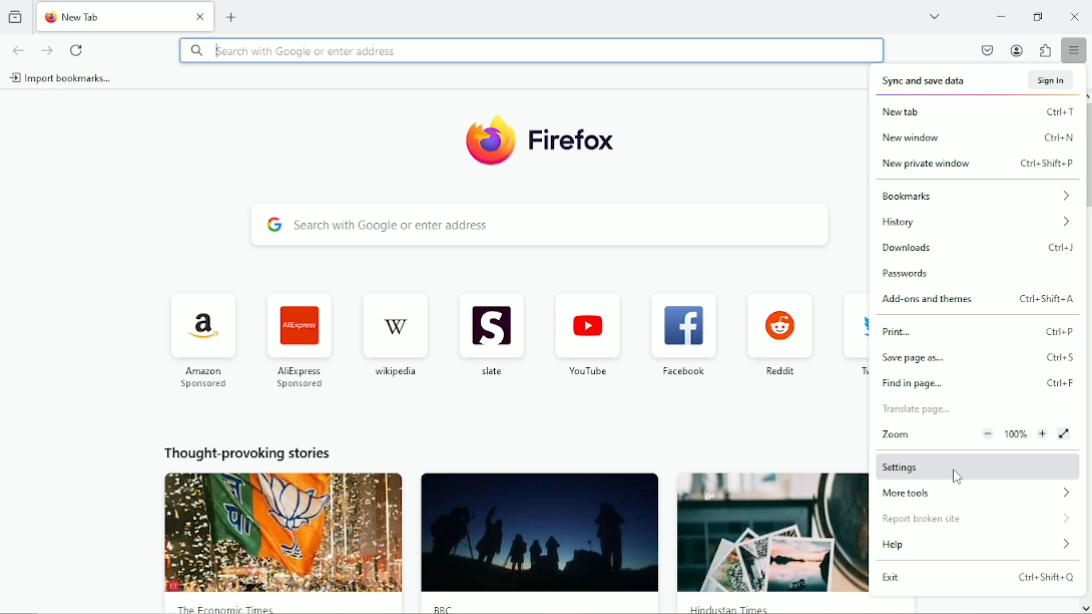 The height and width of the screenshot is (614, 1092). I want to click on New tab  Ctrl+T, so click(976, 111).